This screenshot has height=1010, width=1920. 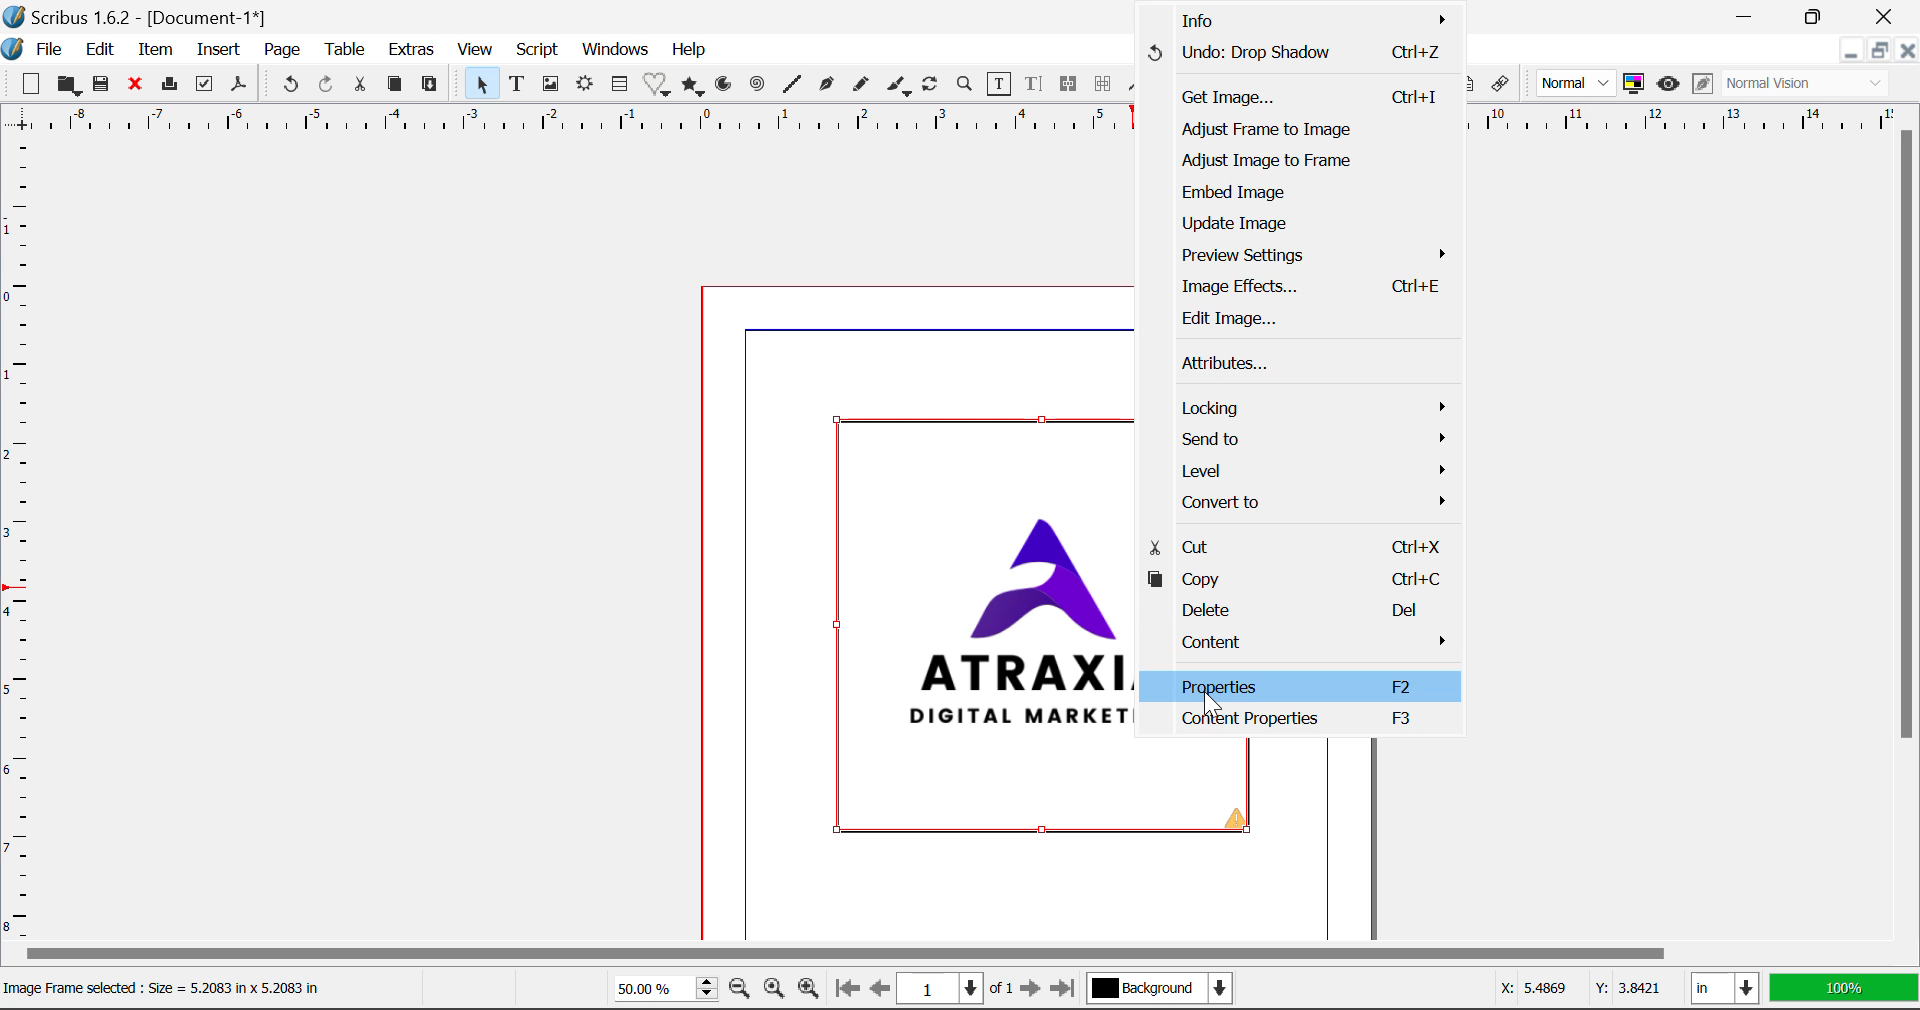 I want to click on Logo, so click(x=16, y=48).